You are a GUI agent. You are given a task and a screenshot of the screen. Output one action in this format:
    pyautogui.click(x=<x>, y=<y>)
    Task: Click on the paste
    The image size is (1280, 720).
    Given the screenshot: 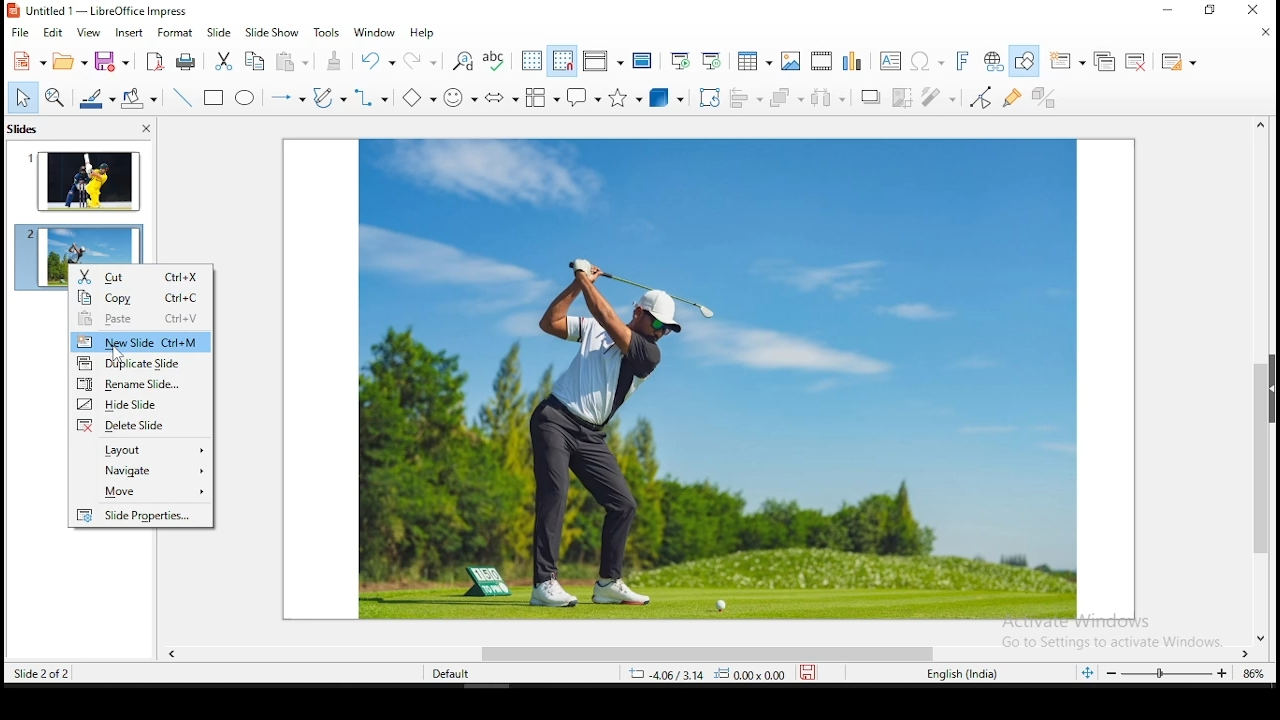 What is the action you would take?
    pyautogui.click(x=290, y=62)
    